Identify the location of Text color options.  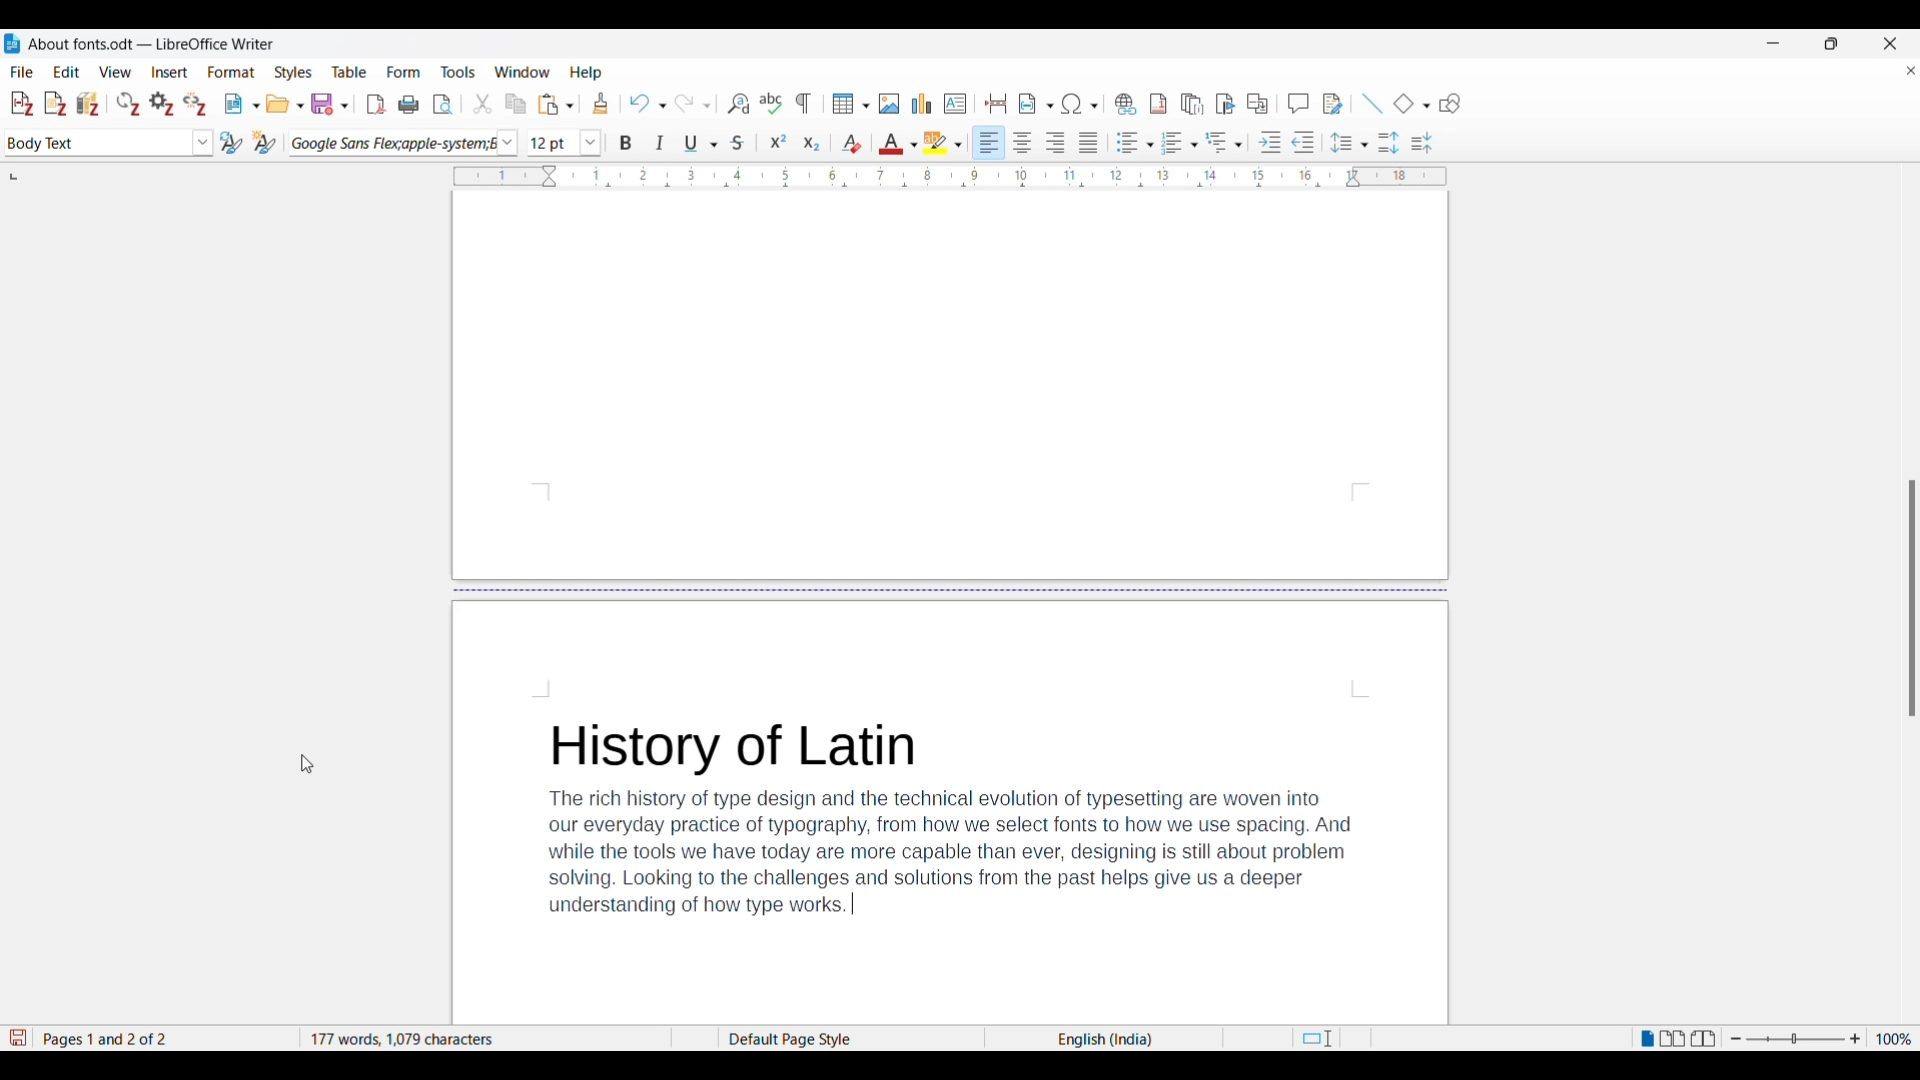
(897, 144).